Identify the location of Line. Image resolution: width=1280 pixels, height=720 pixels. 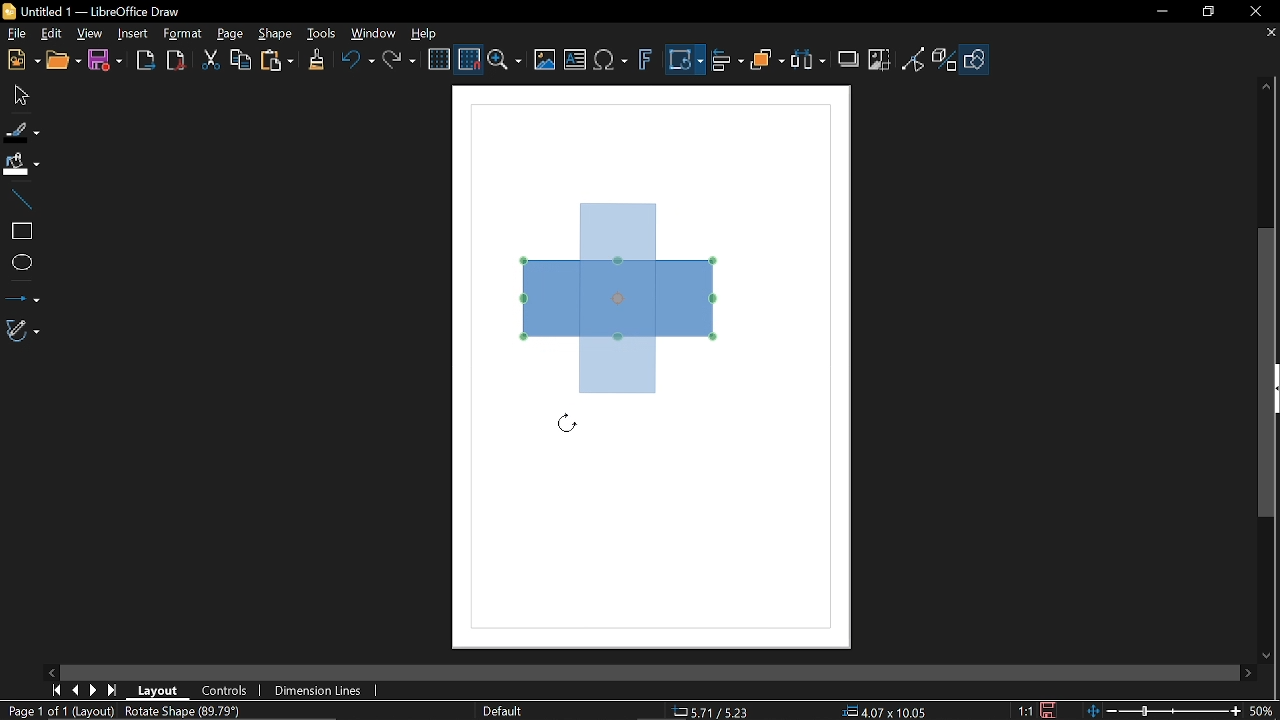
(18, 200).